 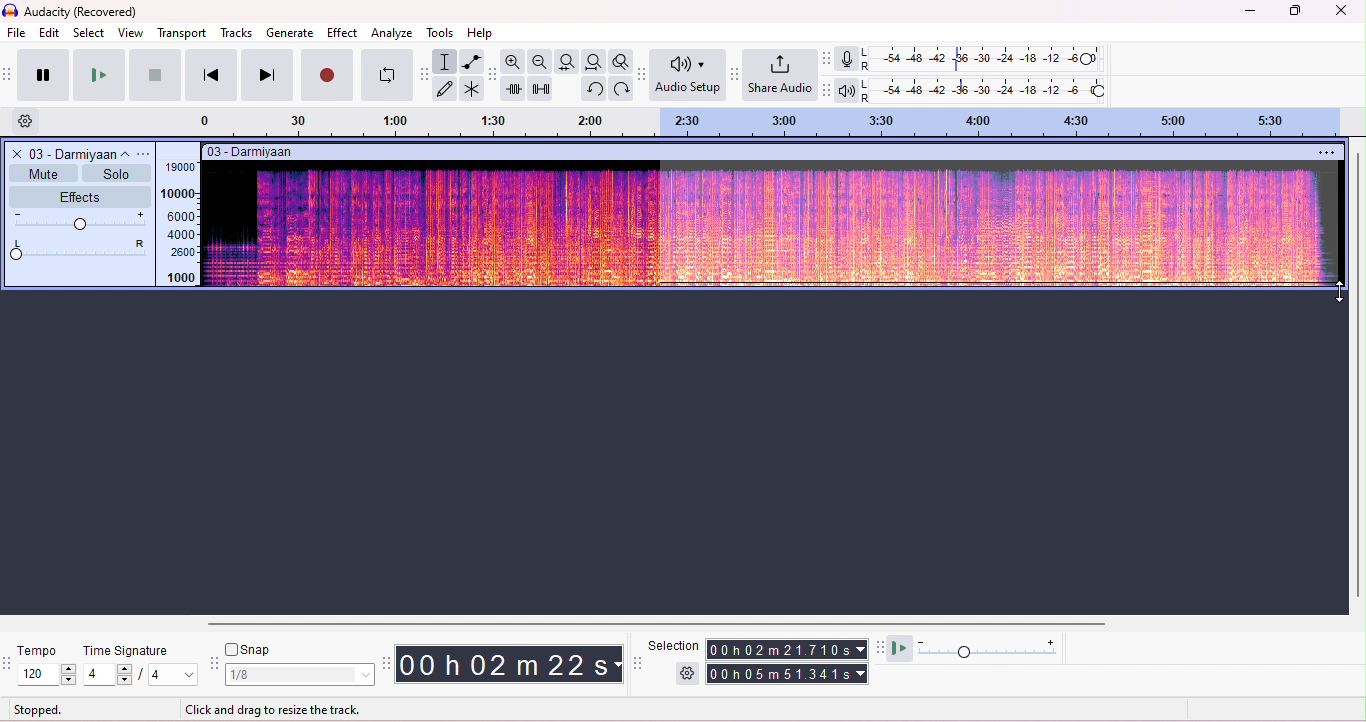 I want to click on draw, so click(x=447, y=89).